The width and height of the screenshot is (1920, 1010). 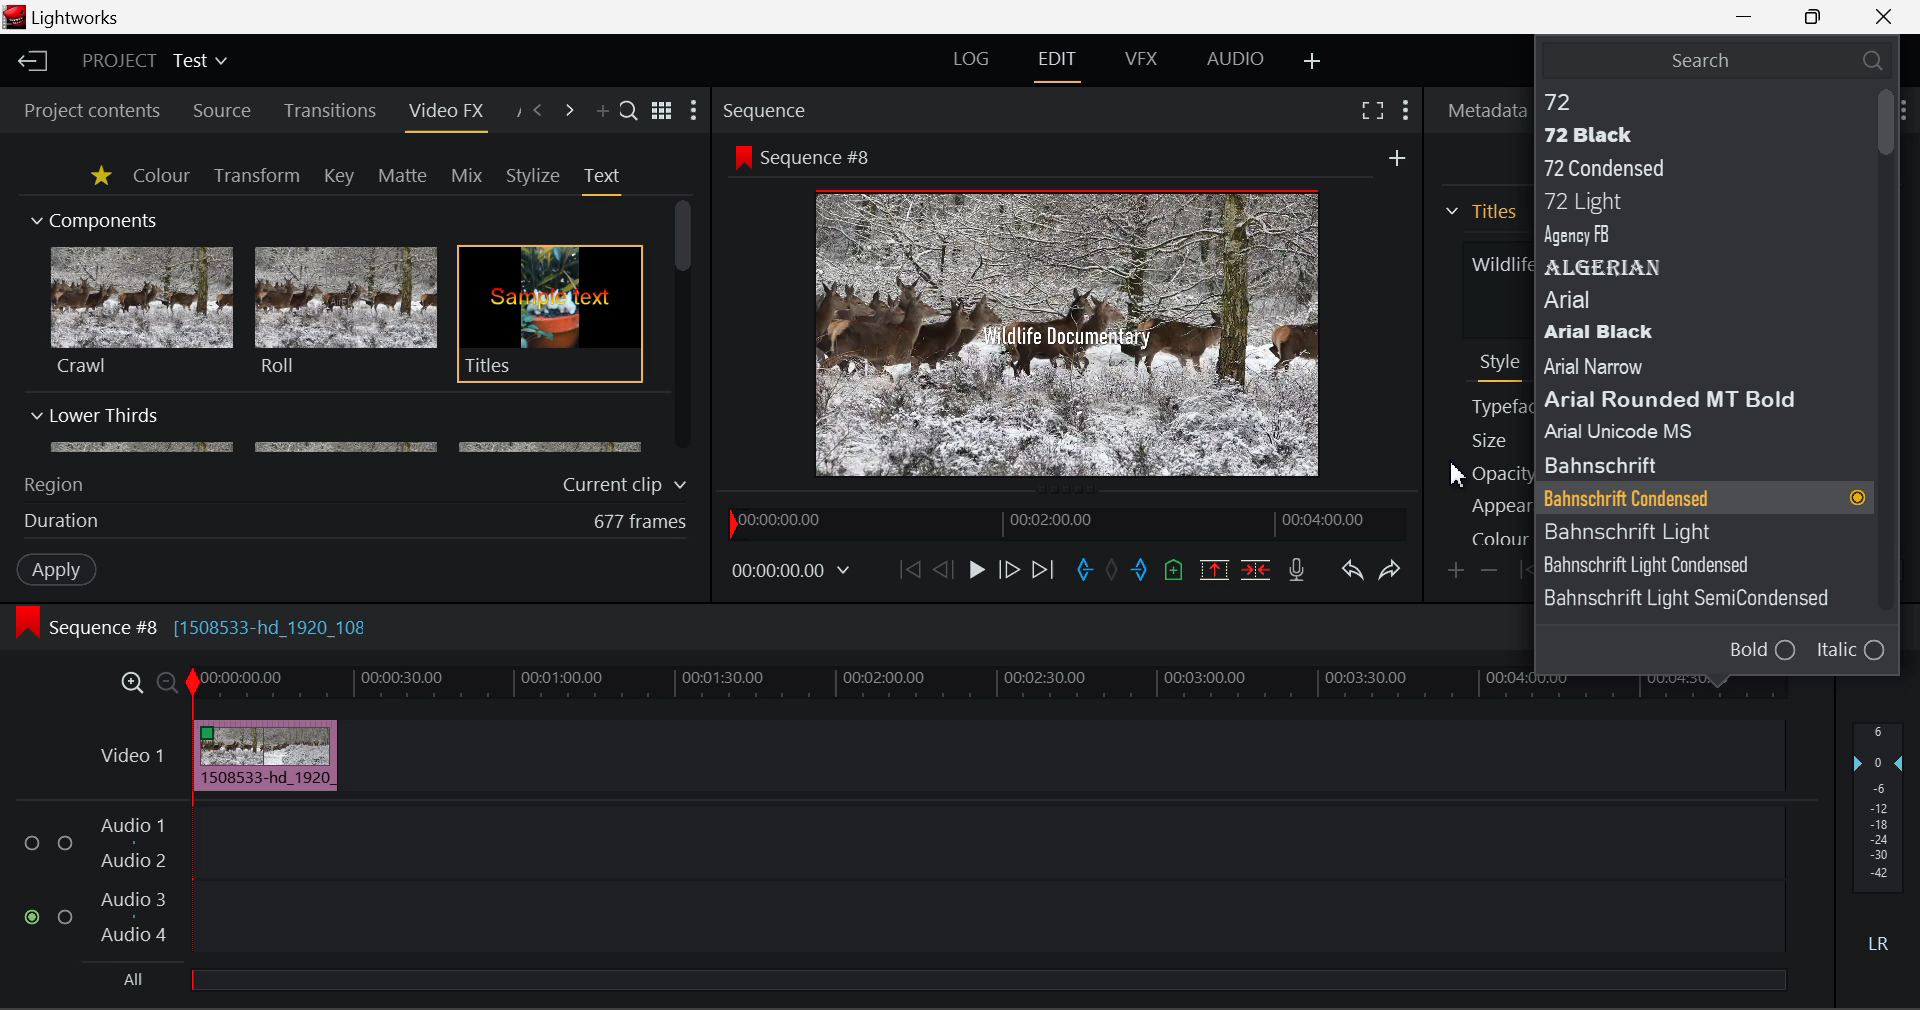 I want to click on Arial Black, so click(x=1670, y=333).